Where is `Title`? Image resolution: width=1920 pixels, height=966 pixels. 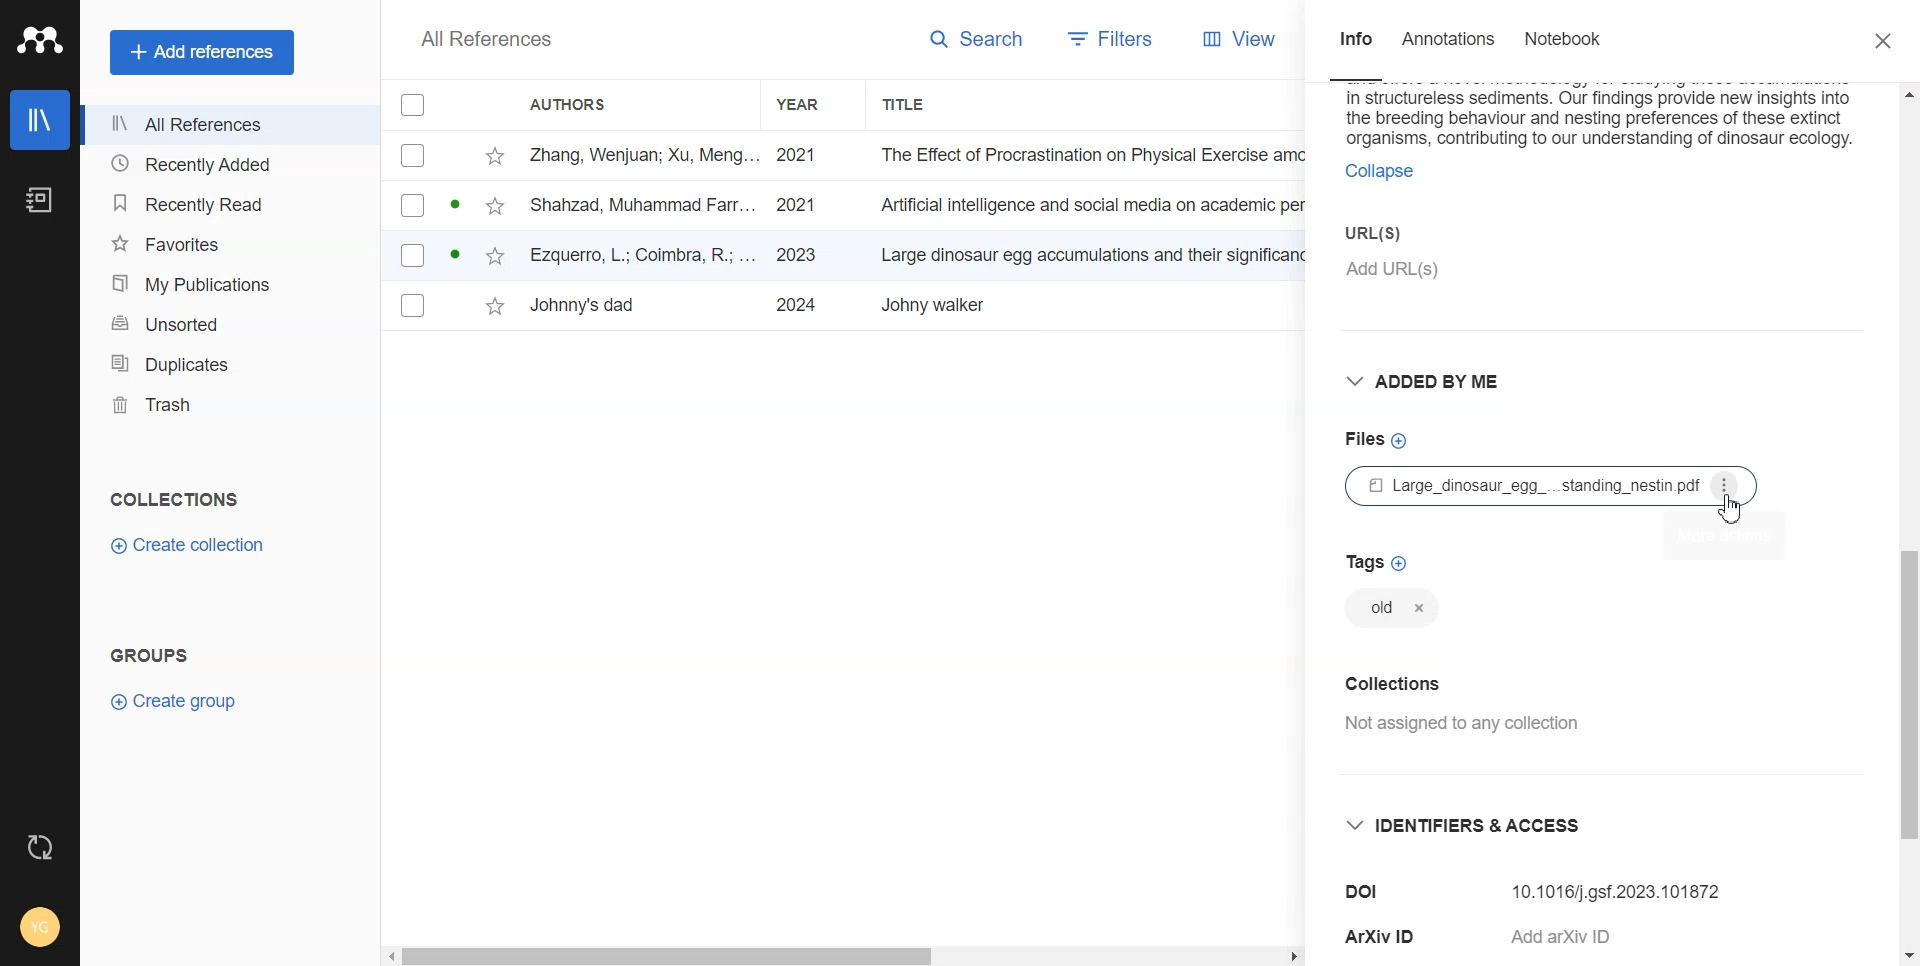 Title is located at coordinates (1085, 253).